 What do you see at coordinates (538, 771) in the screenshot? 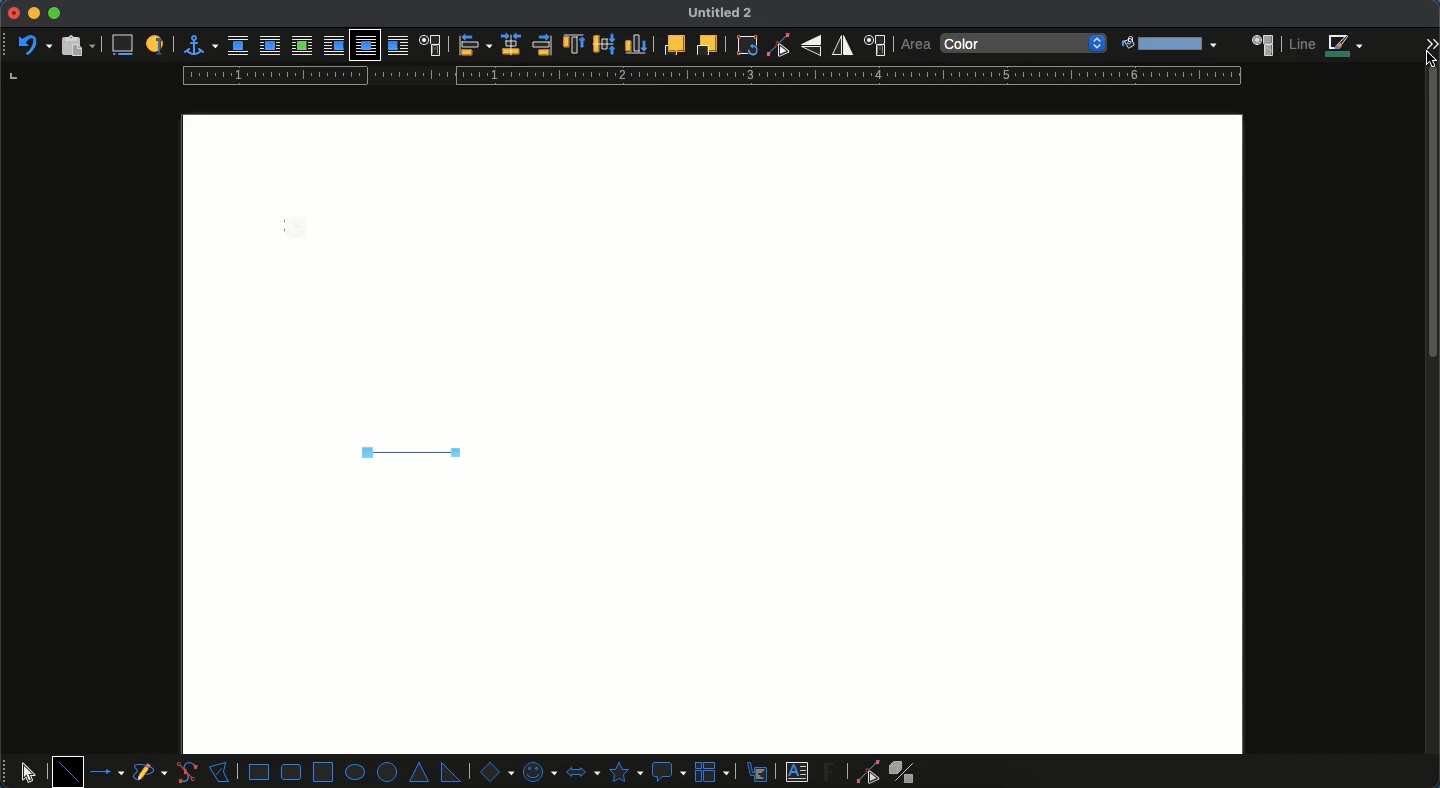
I see `symbol shapes` at bounding box center [538, 771].